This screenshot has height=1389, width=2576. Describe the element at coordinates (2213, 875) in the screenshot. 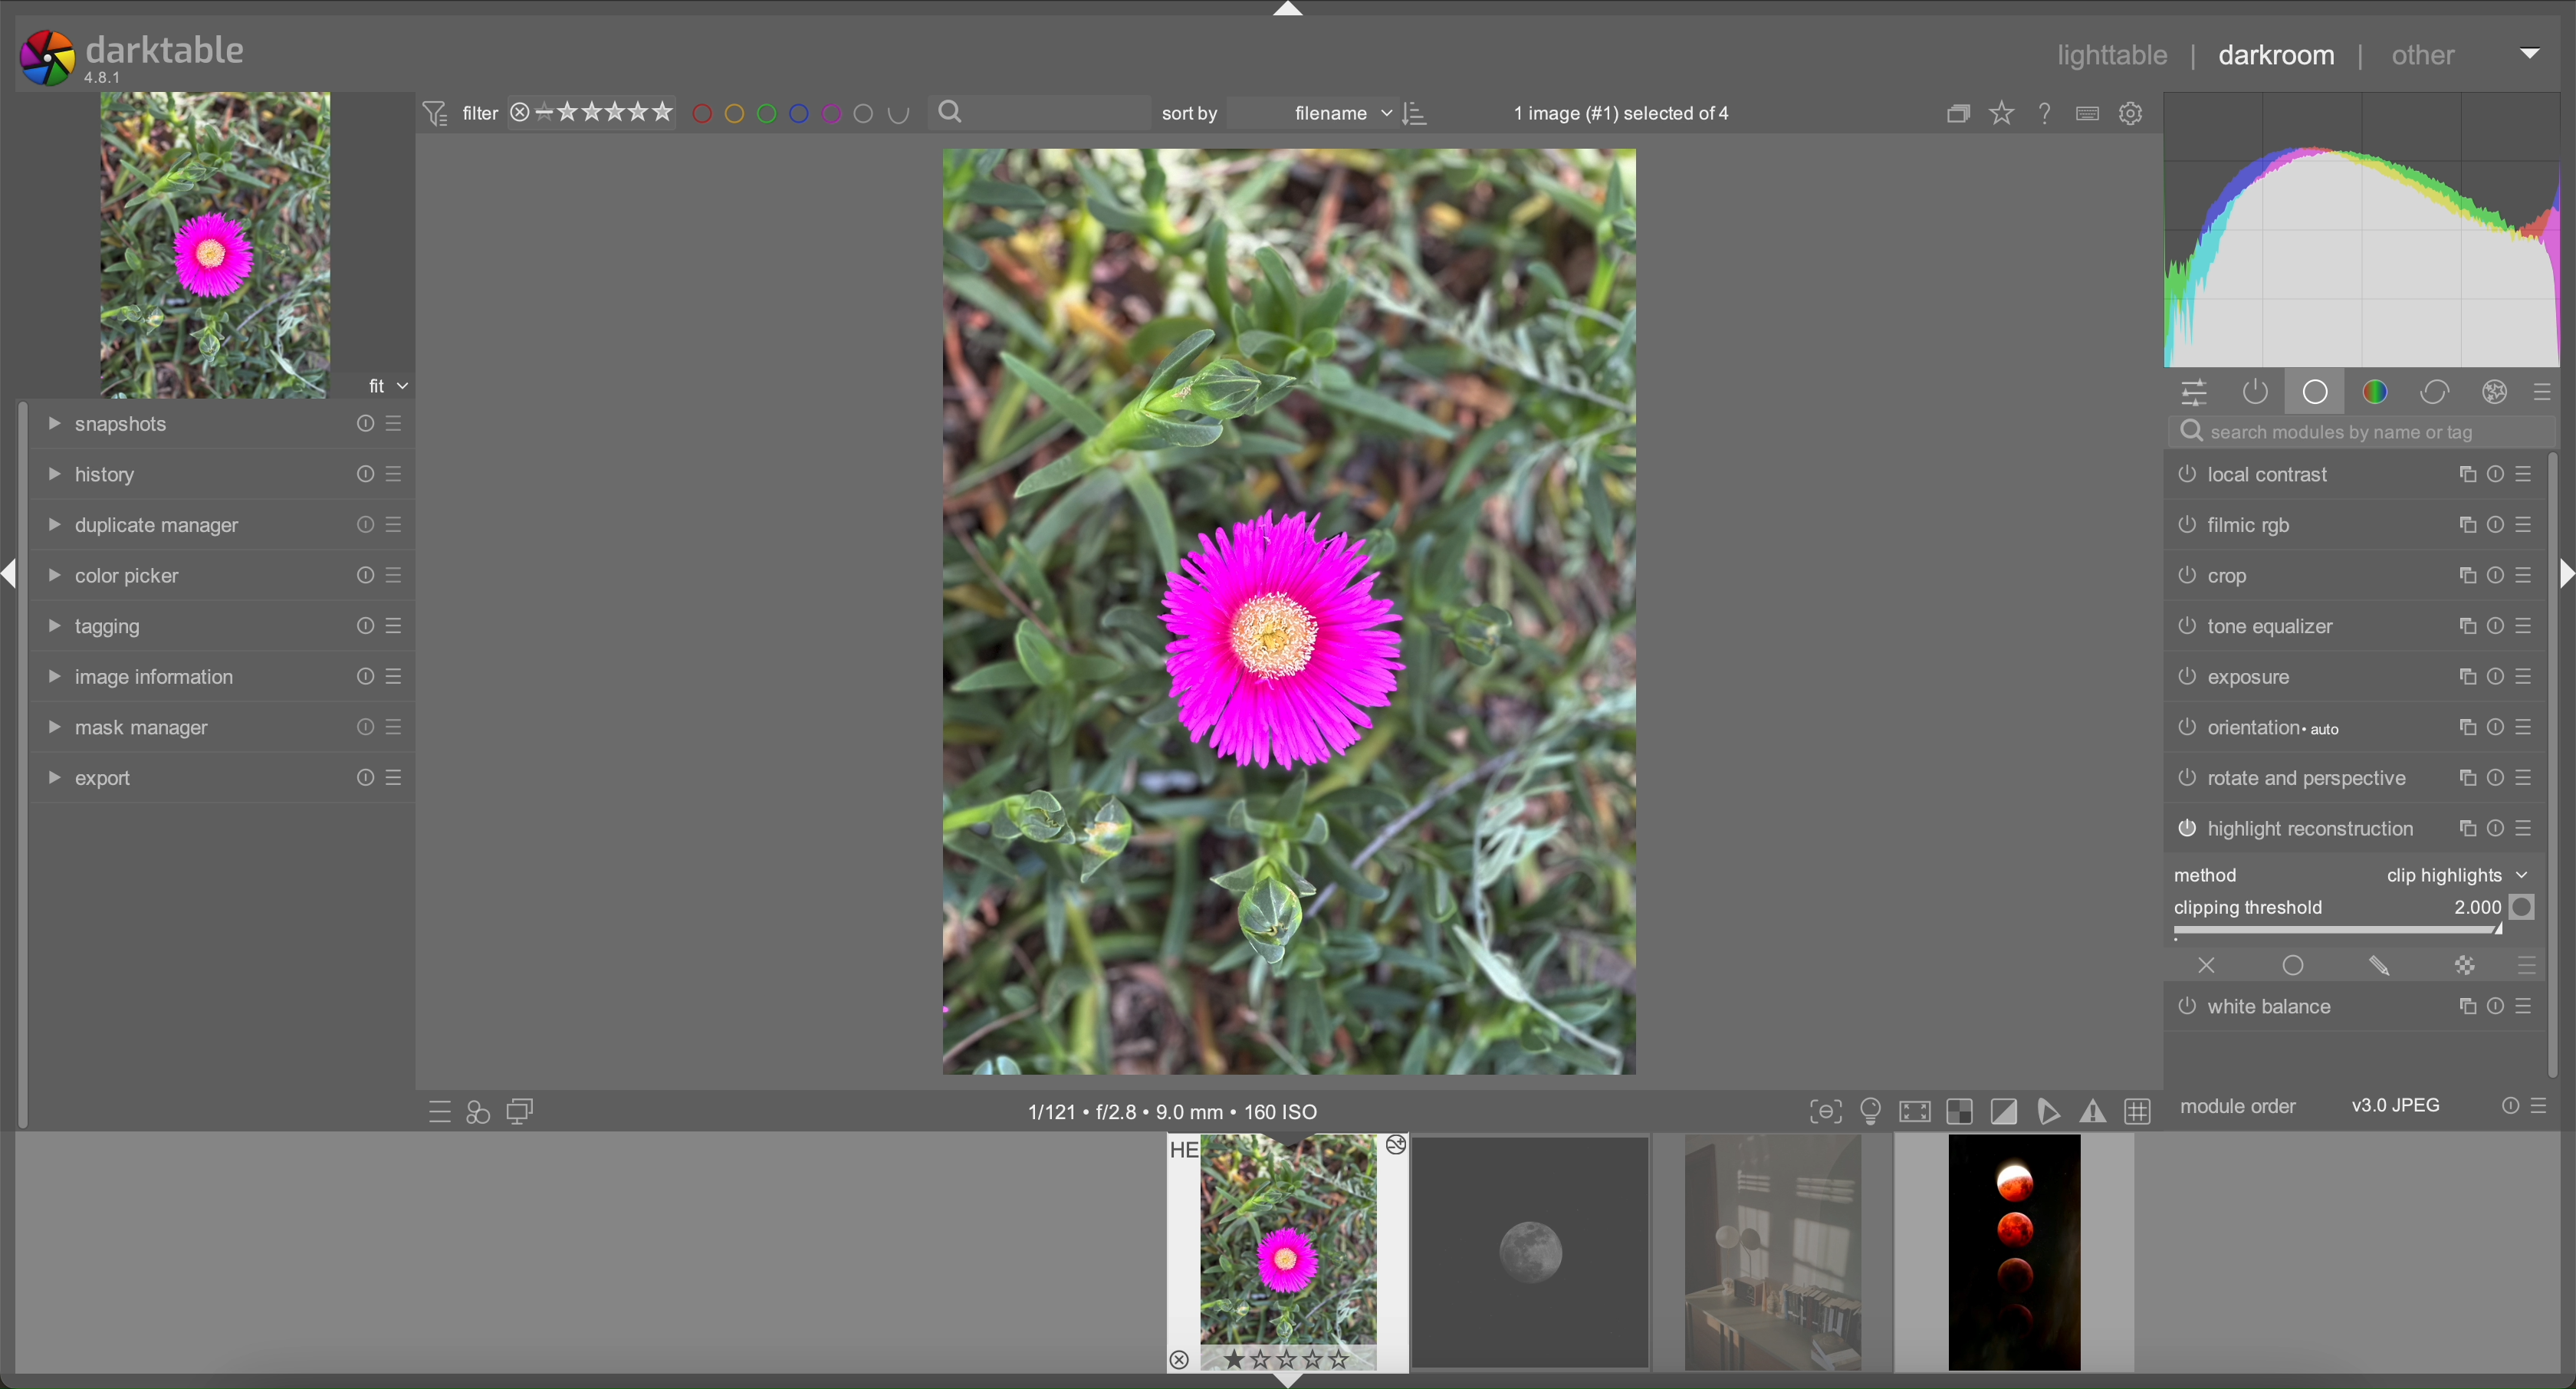

I see `method` at that location.